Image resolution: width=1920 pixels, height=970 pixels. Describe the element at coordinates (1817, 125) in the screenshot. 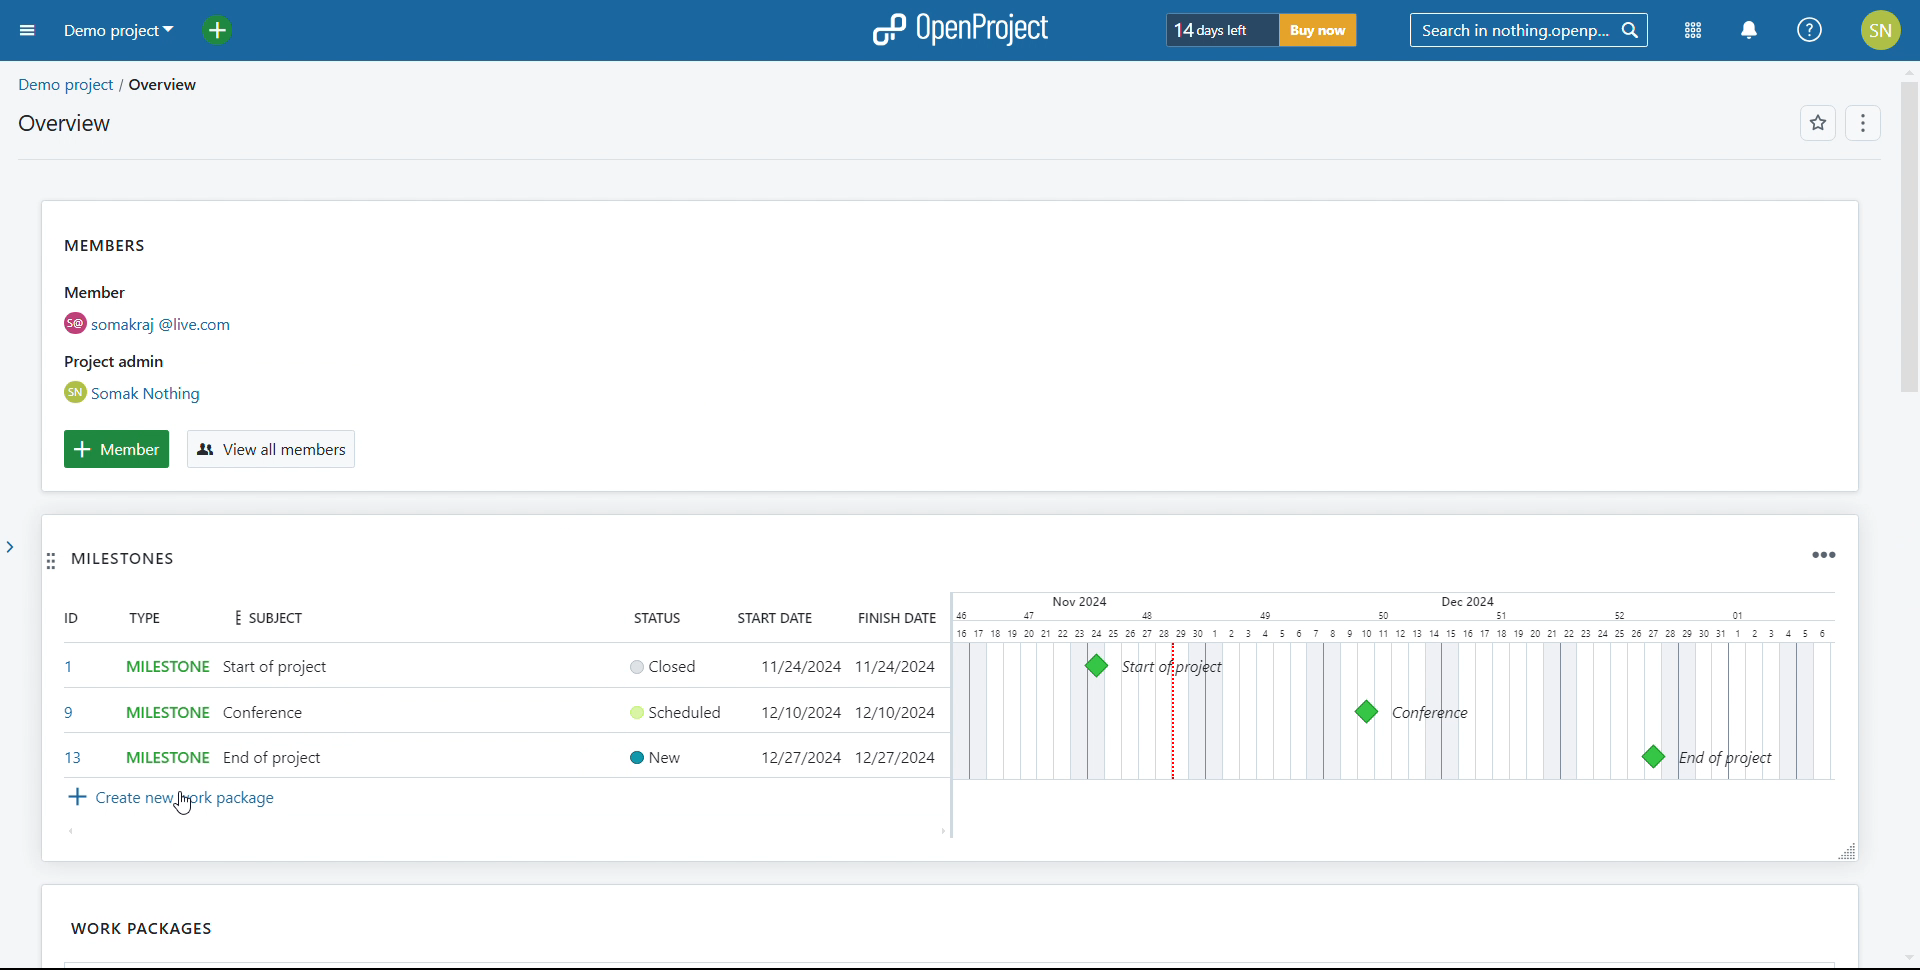

I see `favorites` at that location.